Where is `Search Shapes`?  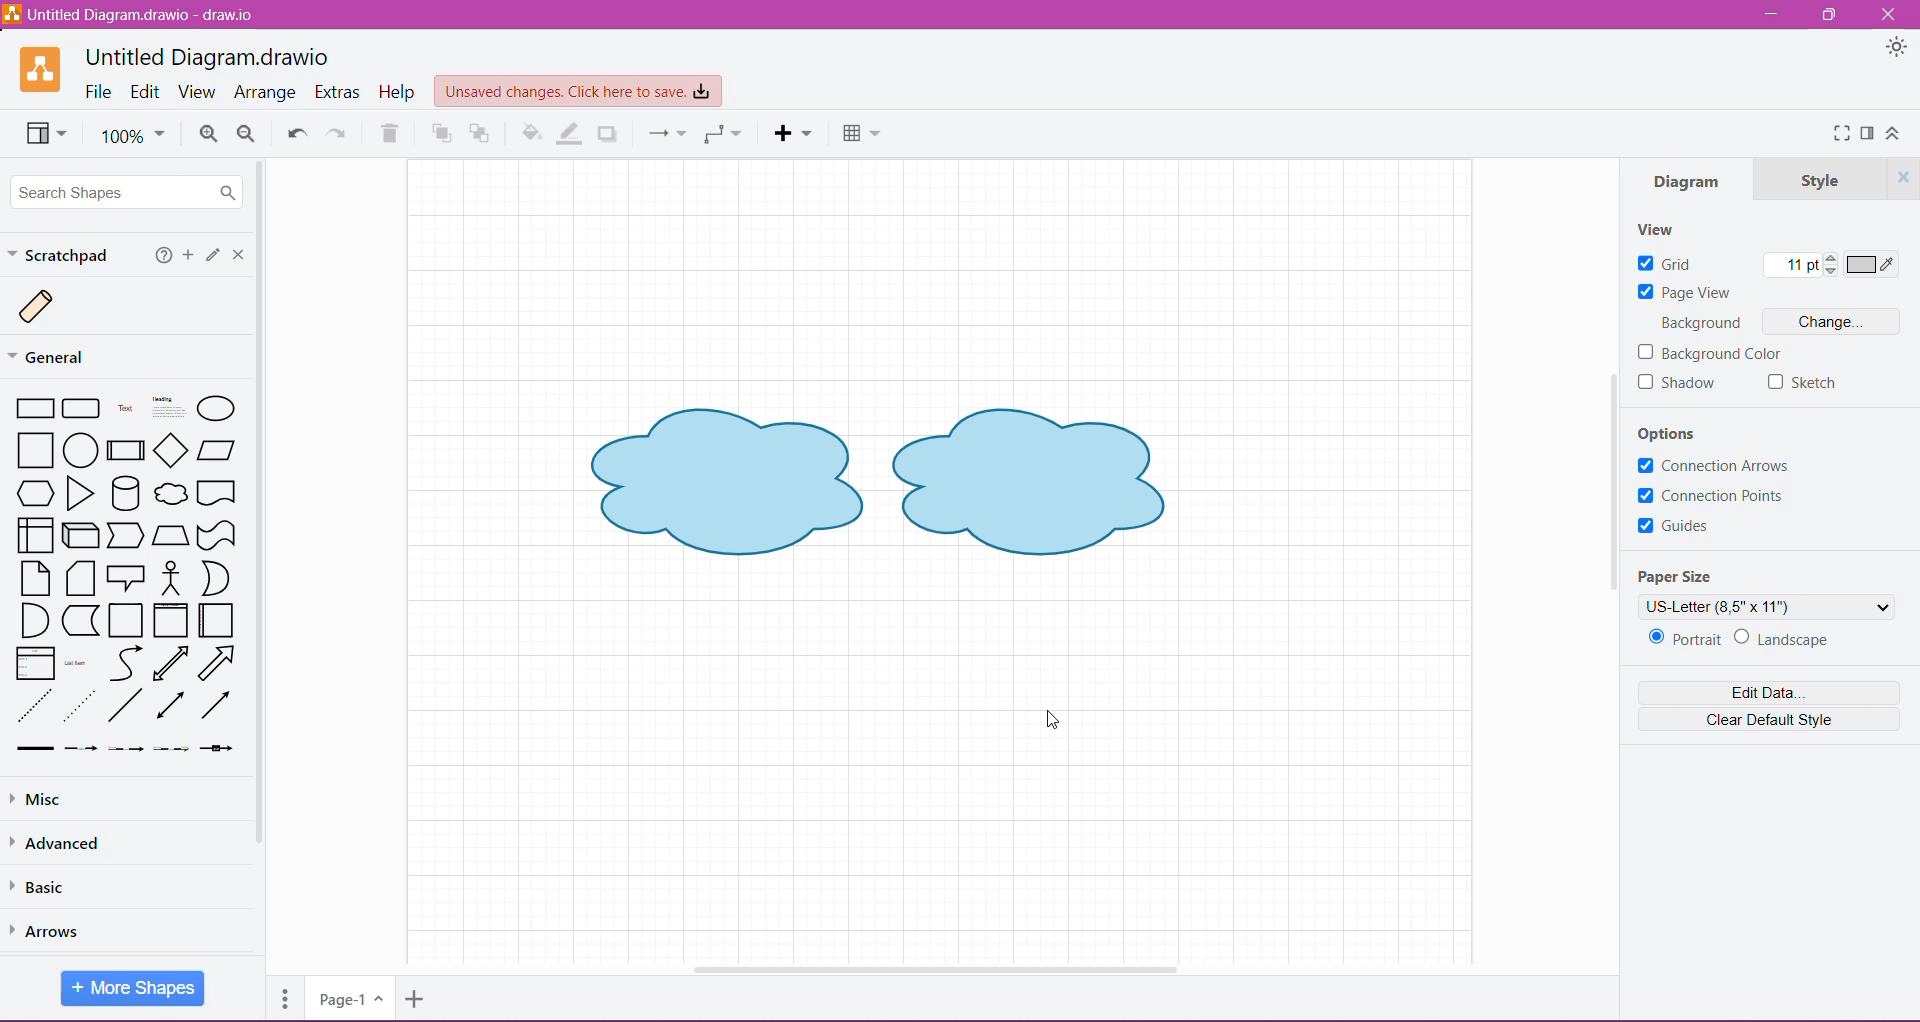 Search Shapes is located at coordinates (124, 190).